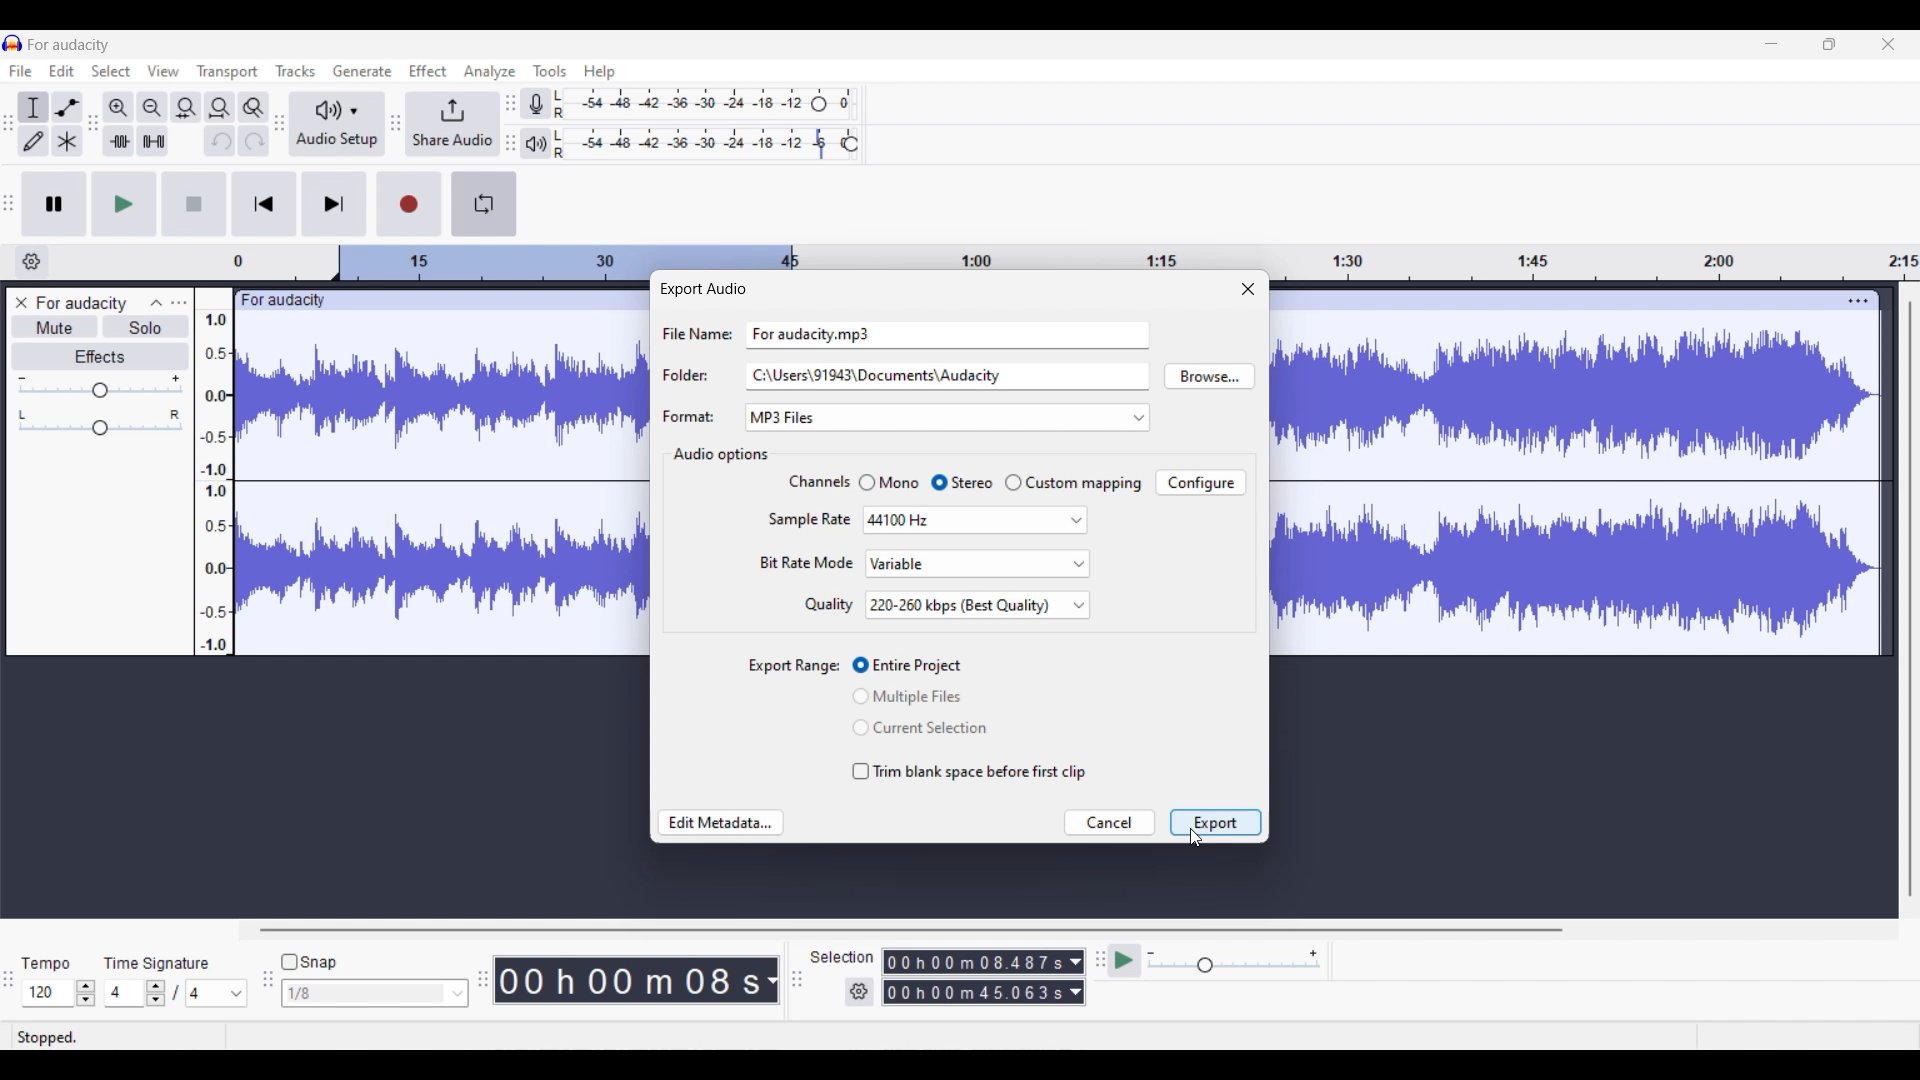 The image size is (1920, 1080). What do you see at coordinates (152, 108) in the screenshot?
I see `Zoom out` at bounding box center [152, 108].